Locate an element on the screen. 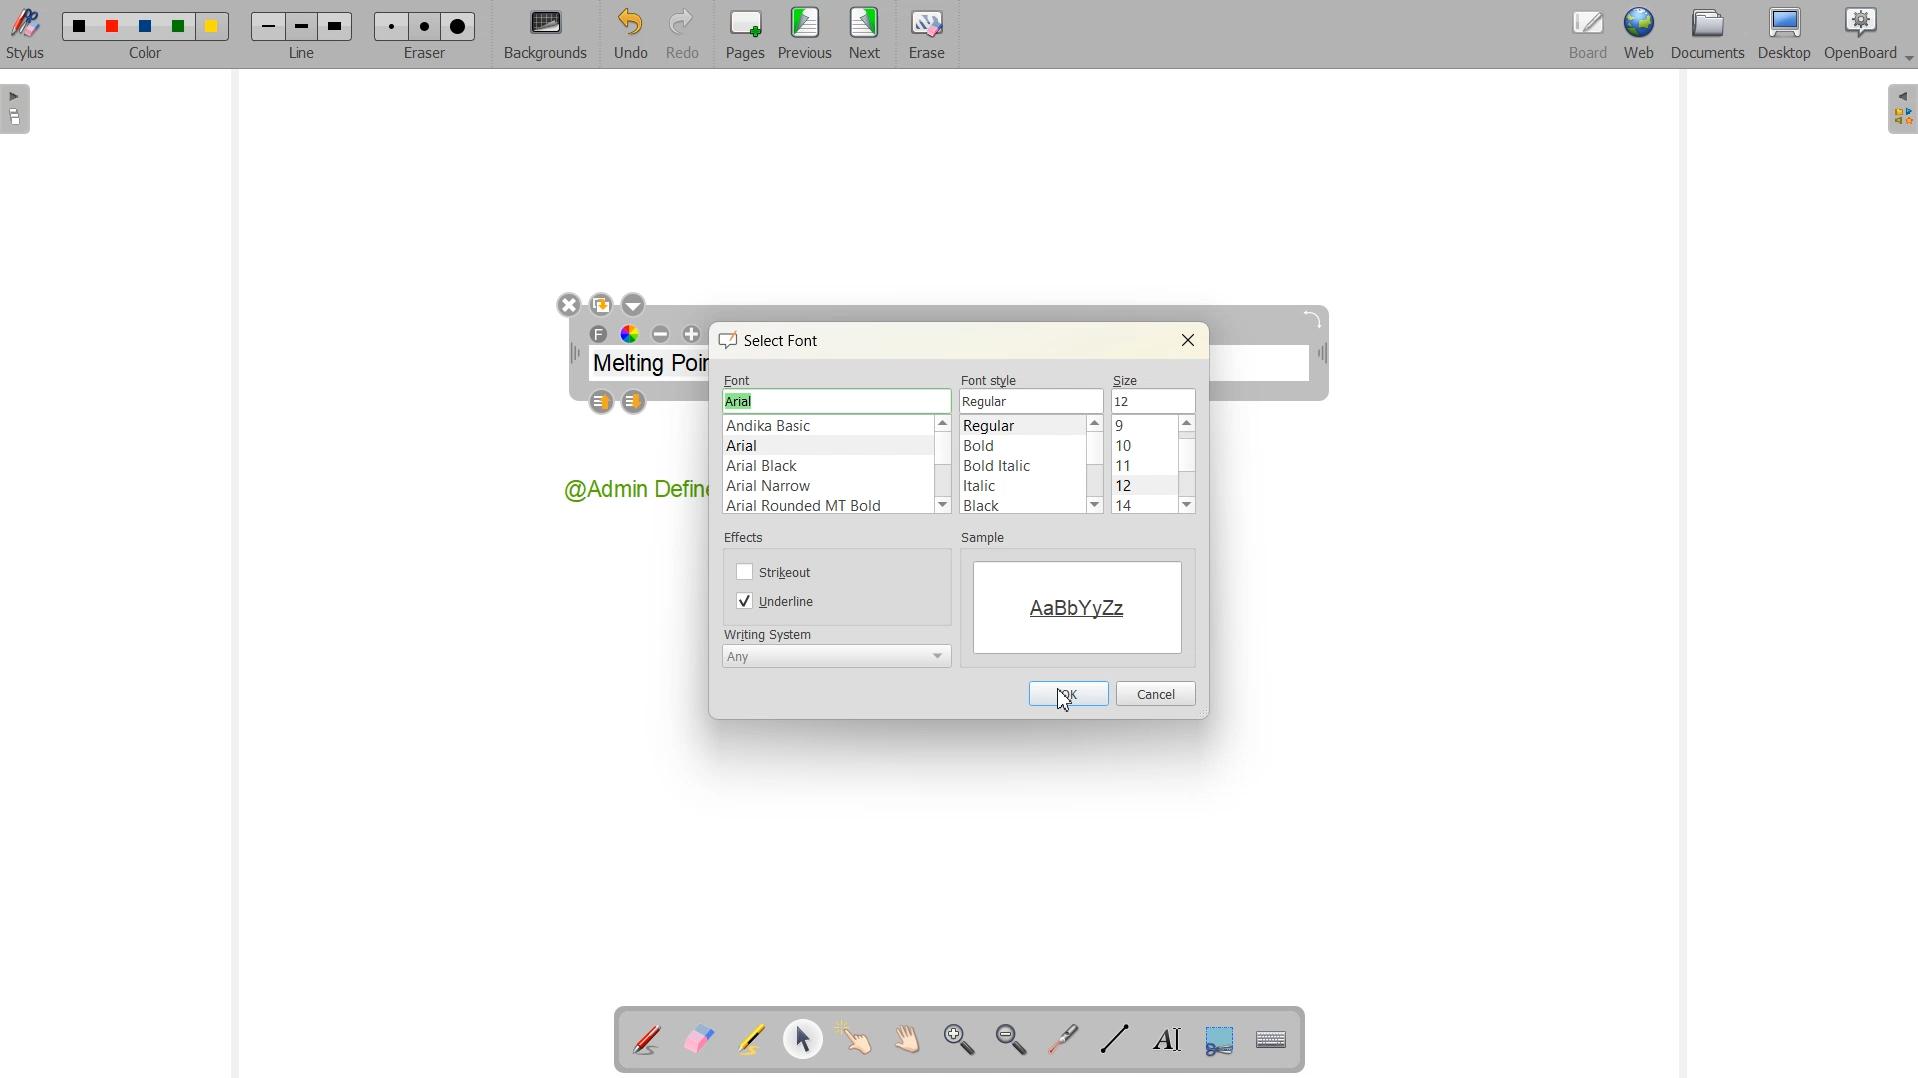 This screenshot has width=1918, height=1078. Undo is located at coordinates (630, 34).